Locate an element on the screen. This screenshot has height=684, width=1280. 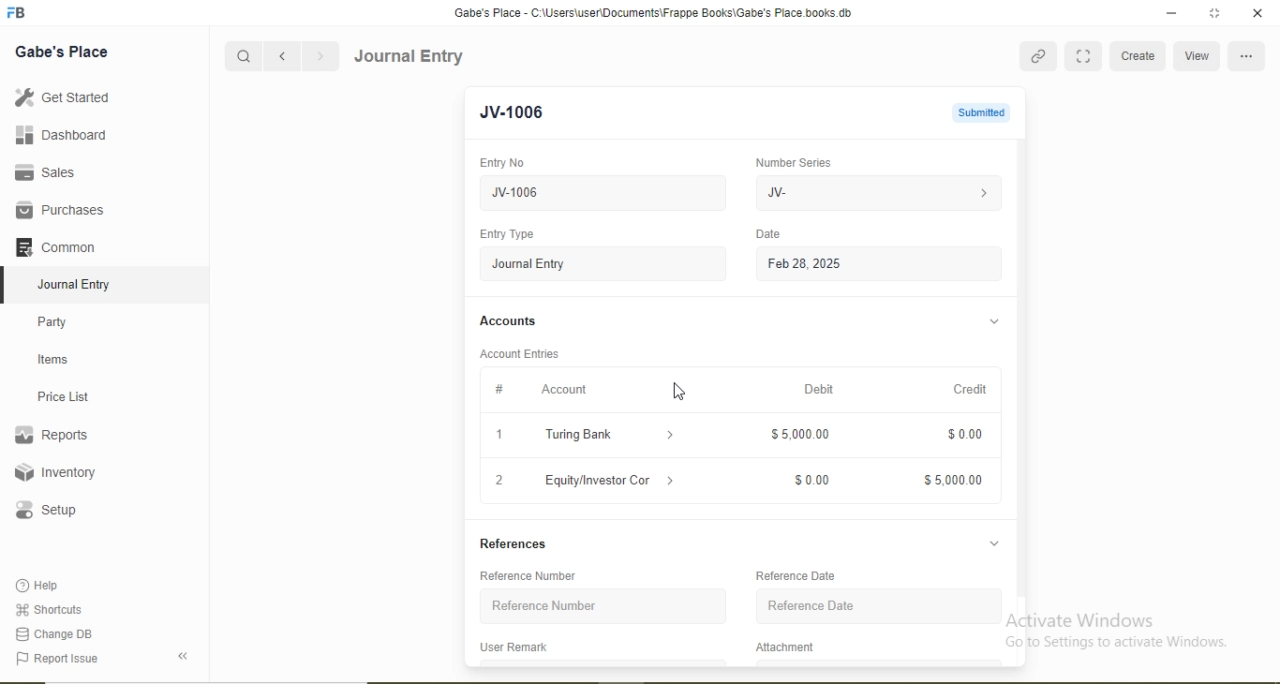
Entry No is located at coordinates (501, 162).